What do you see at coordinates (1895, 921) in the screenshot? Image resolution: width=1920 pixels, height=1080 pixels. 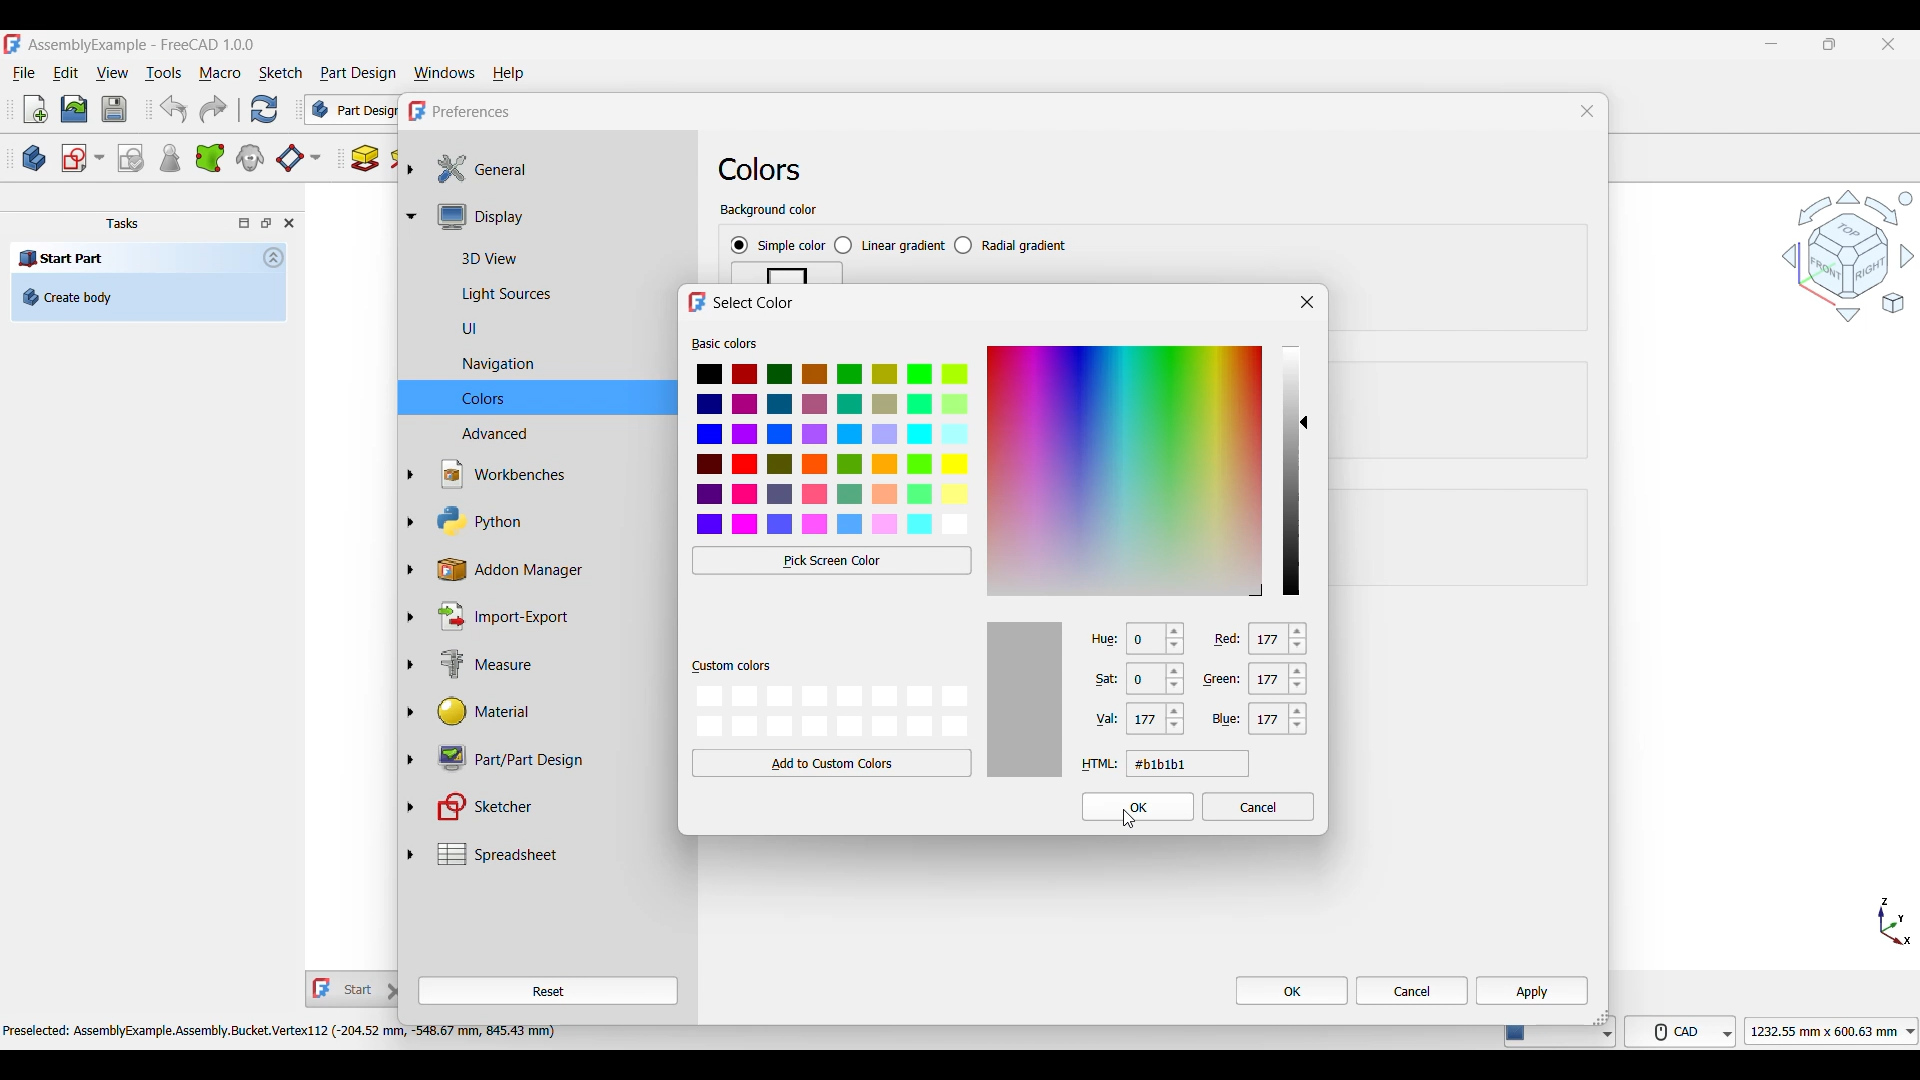 I see `Axis navigation` at bounding box center [1895, 921].